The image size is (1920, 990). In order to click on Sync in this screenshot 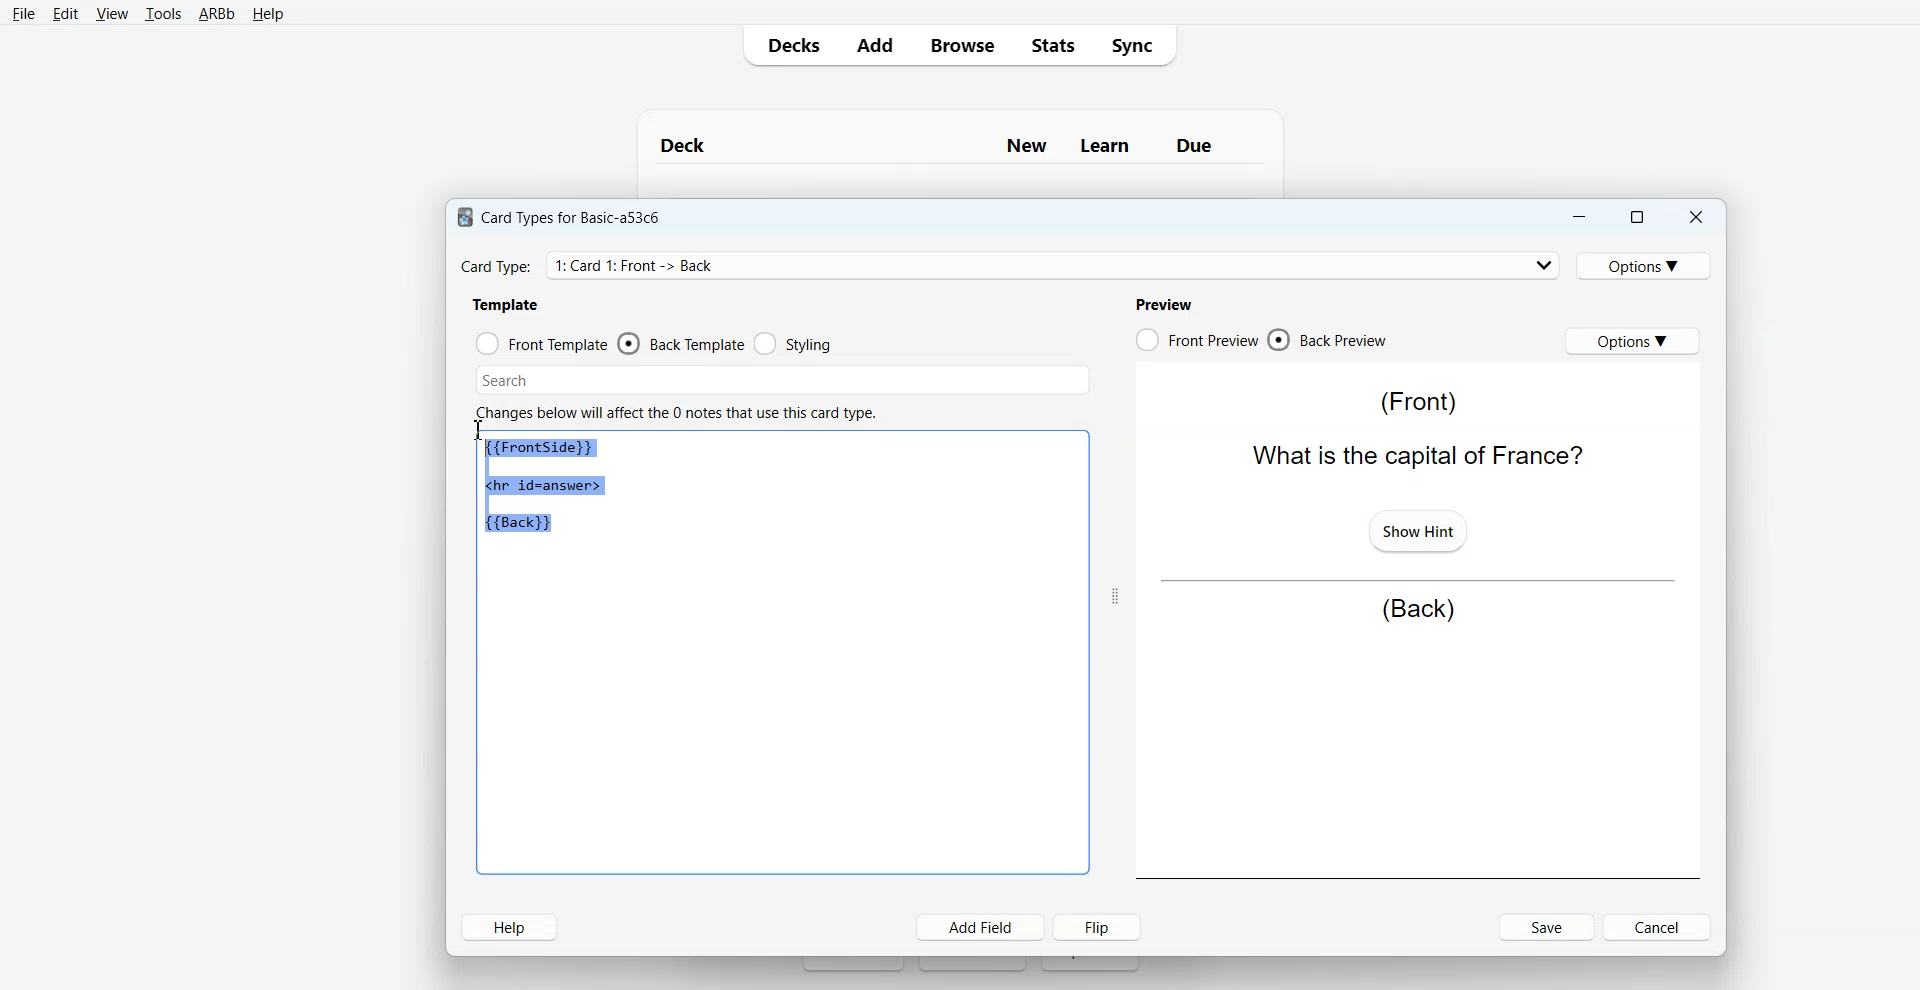, I will do `click(1138, 44)`.